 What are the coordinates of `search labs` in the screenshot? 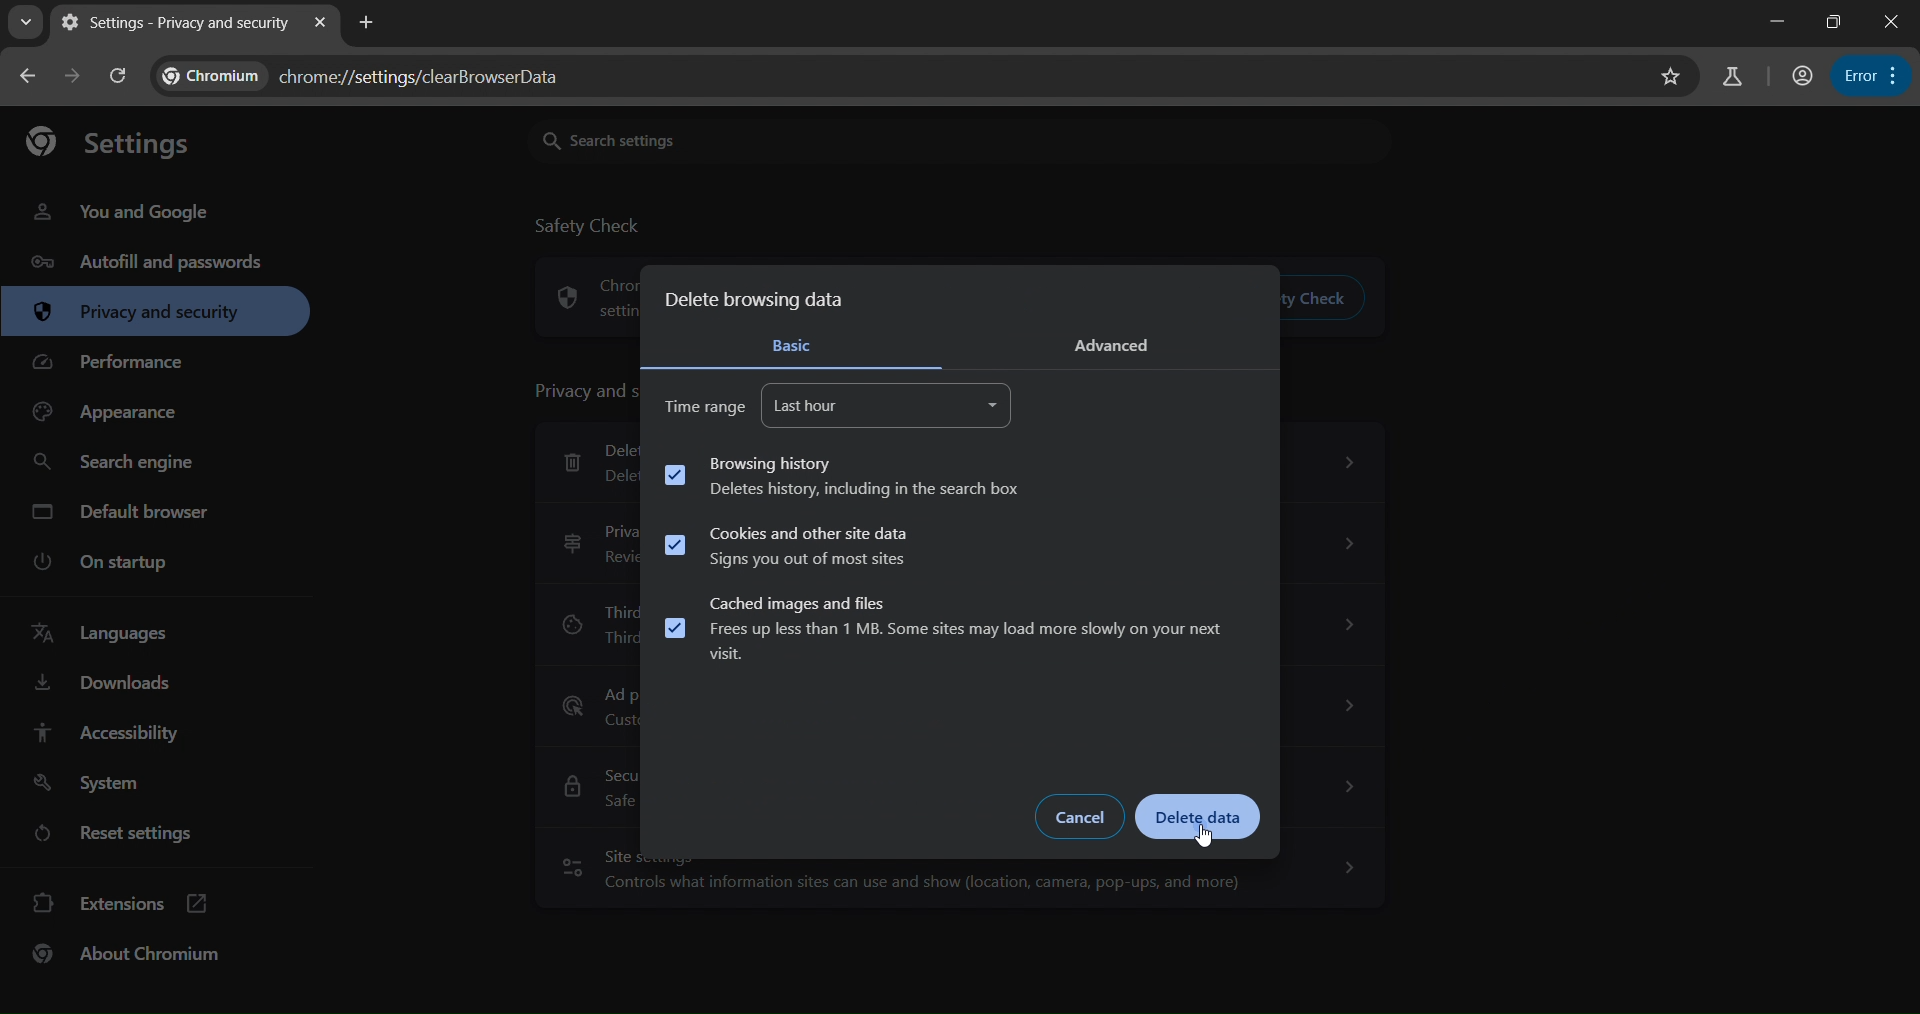 It's located at (1734, 77).